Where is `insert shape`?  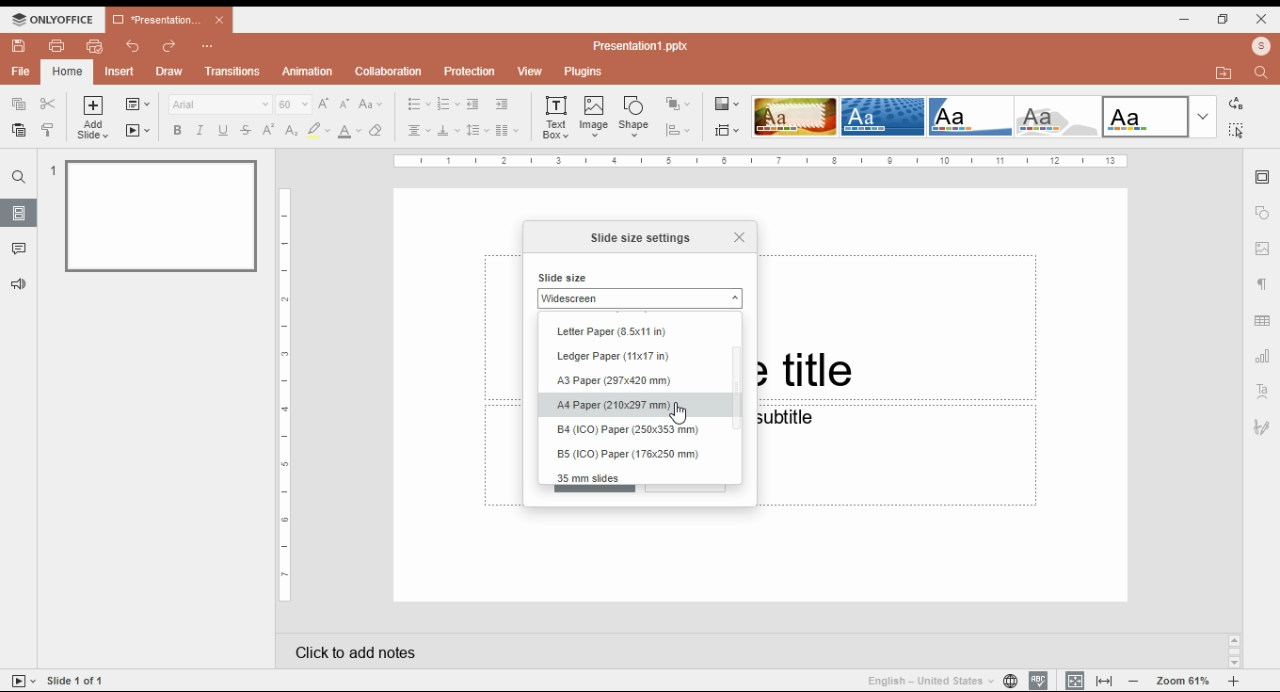 insert shape is located at coordinates (635, 116).